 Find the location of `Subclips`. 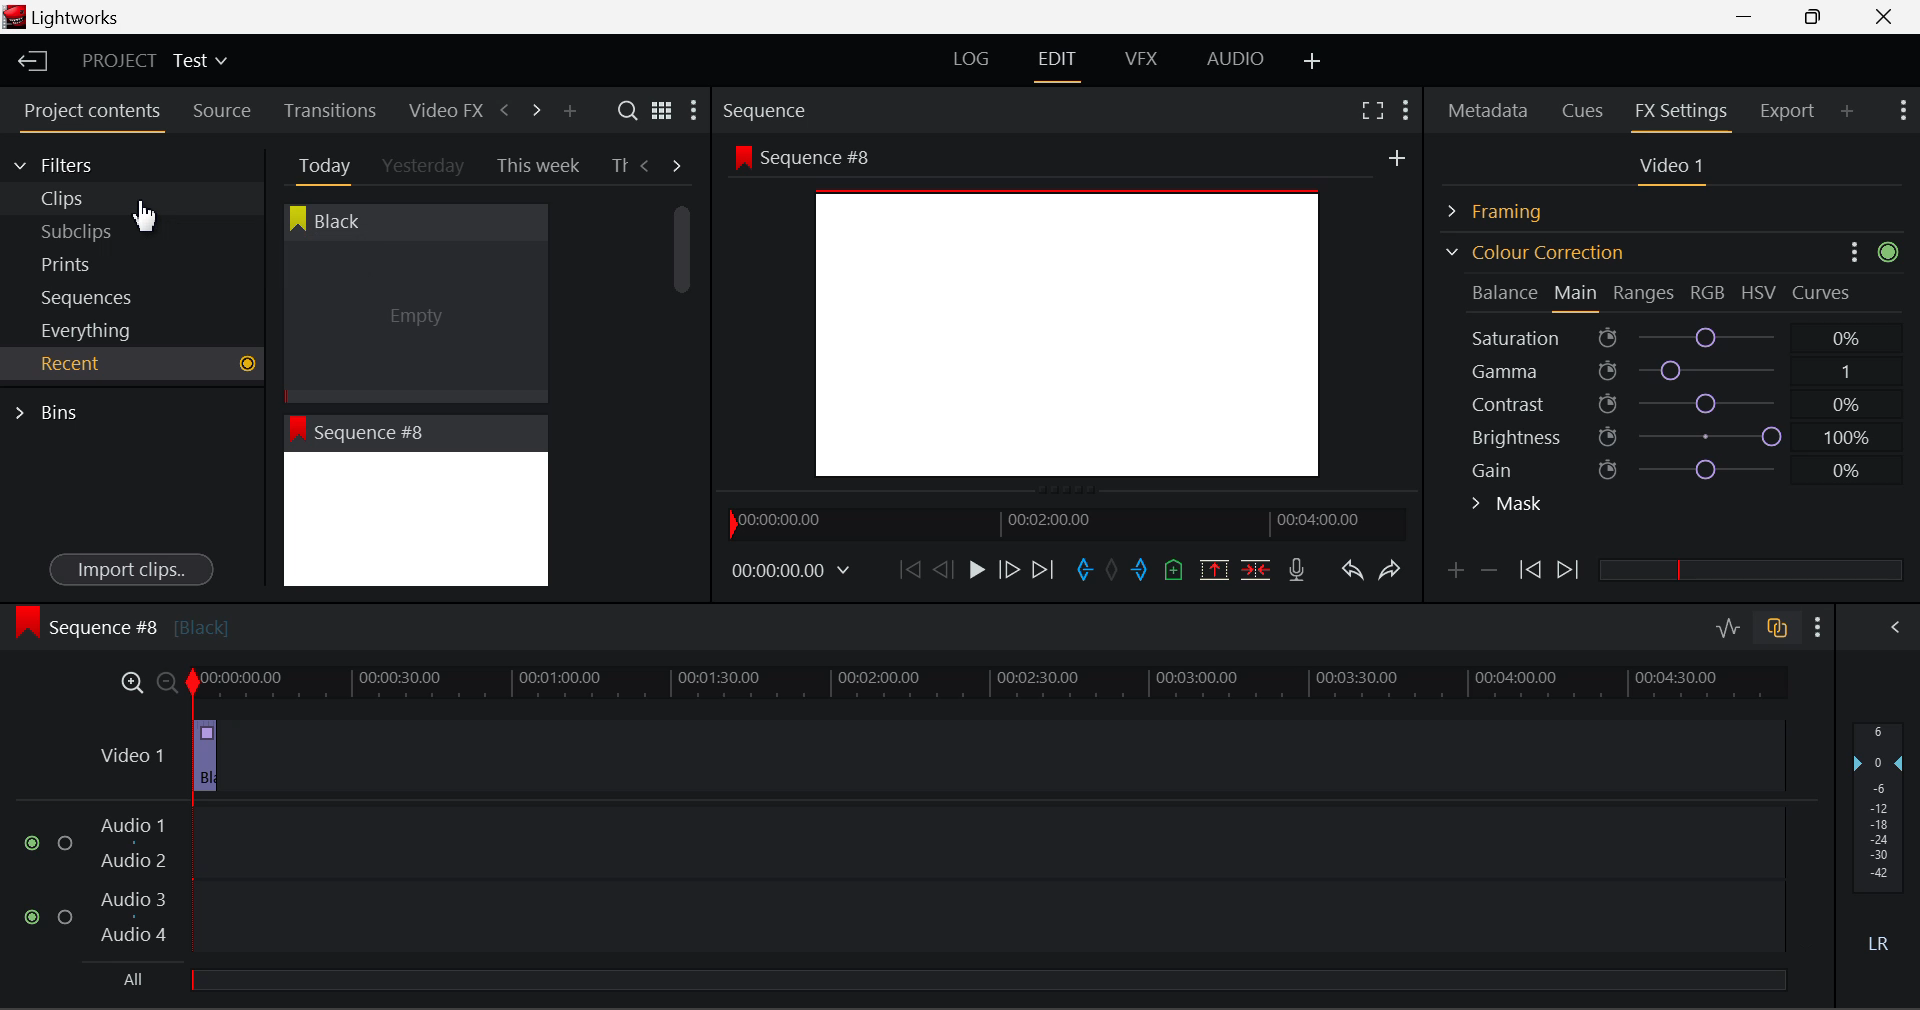

Subclips is located at coordinates (96, 231).